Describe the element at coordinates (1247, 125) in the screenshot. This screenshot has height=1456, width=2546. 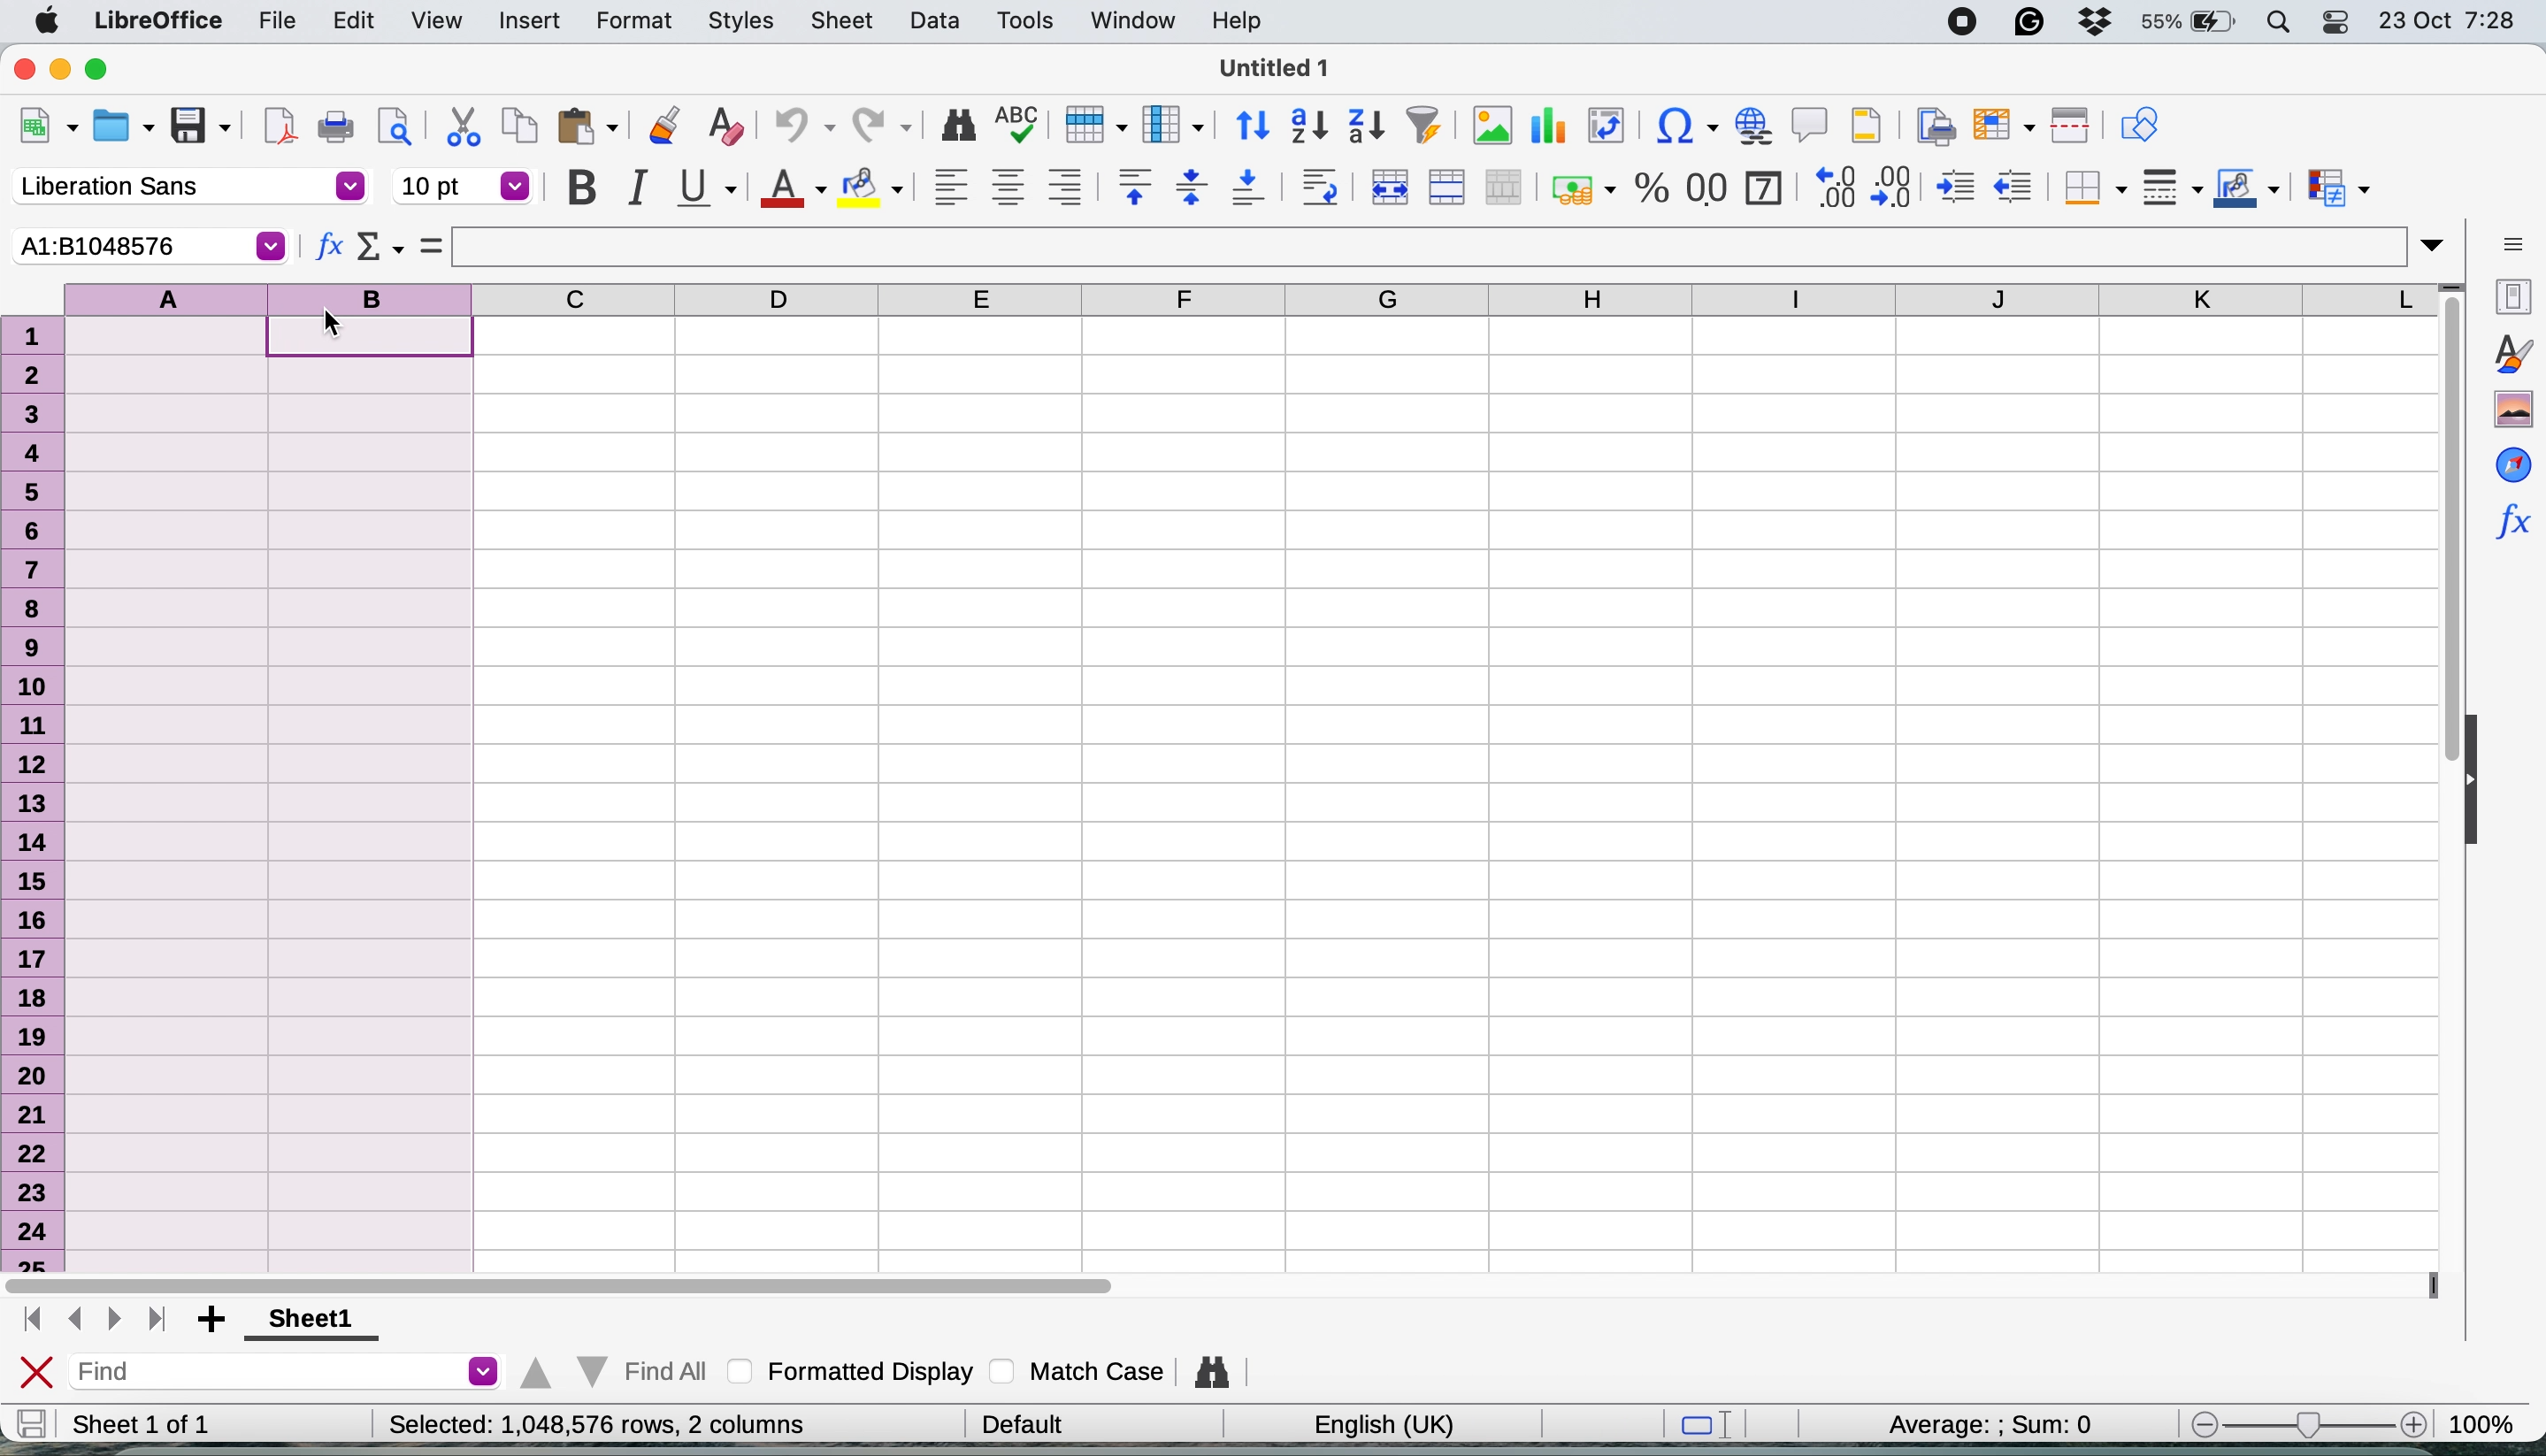
I see `sort` at that location.